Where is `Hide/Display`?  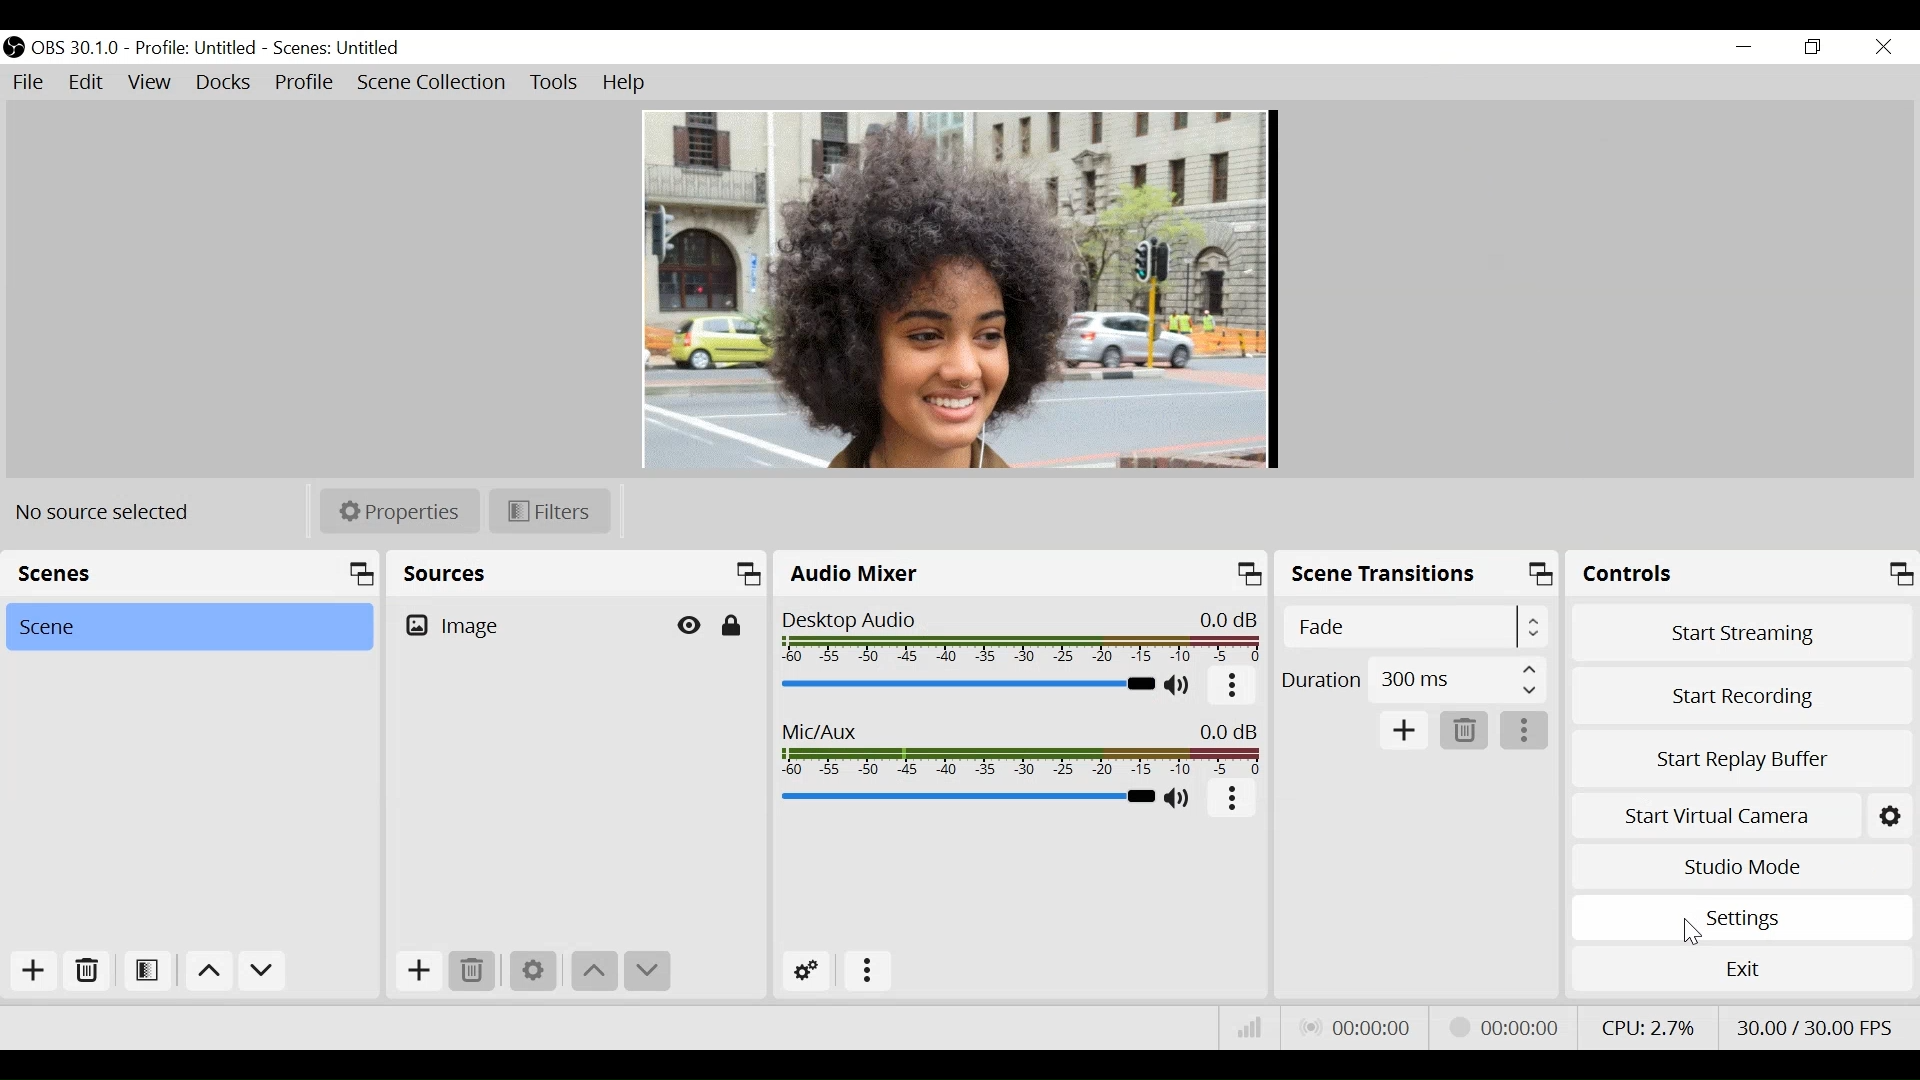
Hide/Display is located at coordinates (688, 625).